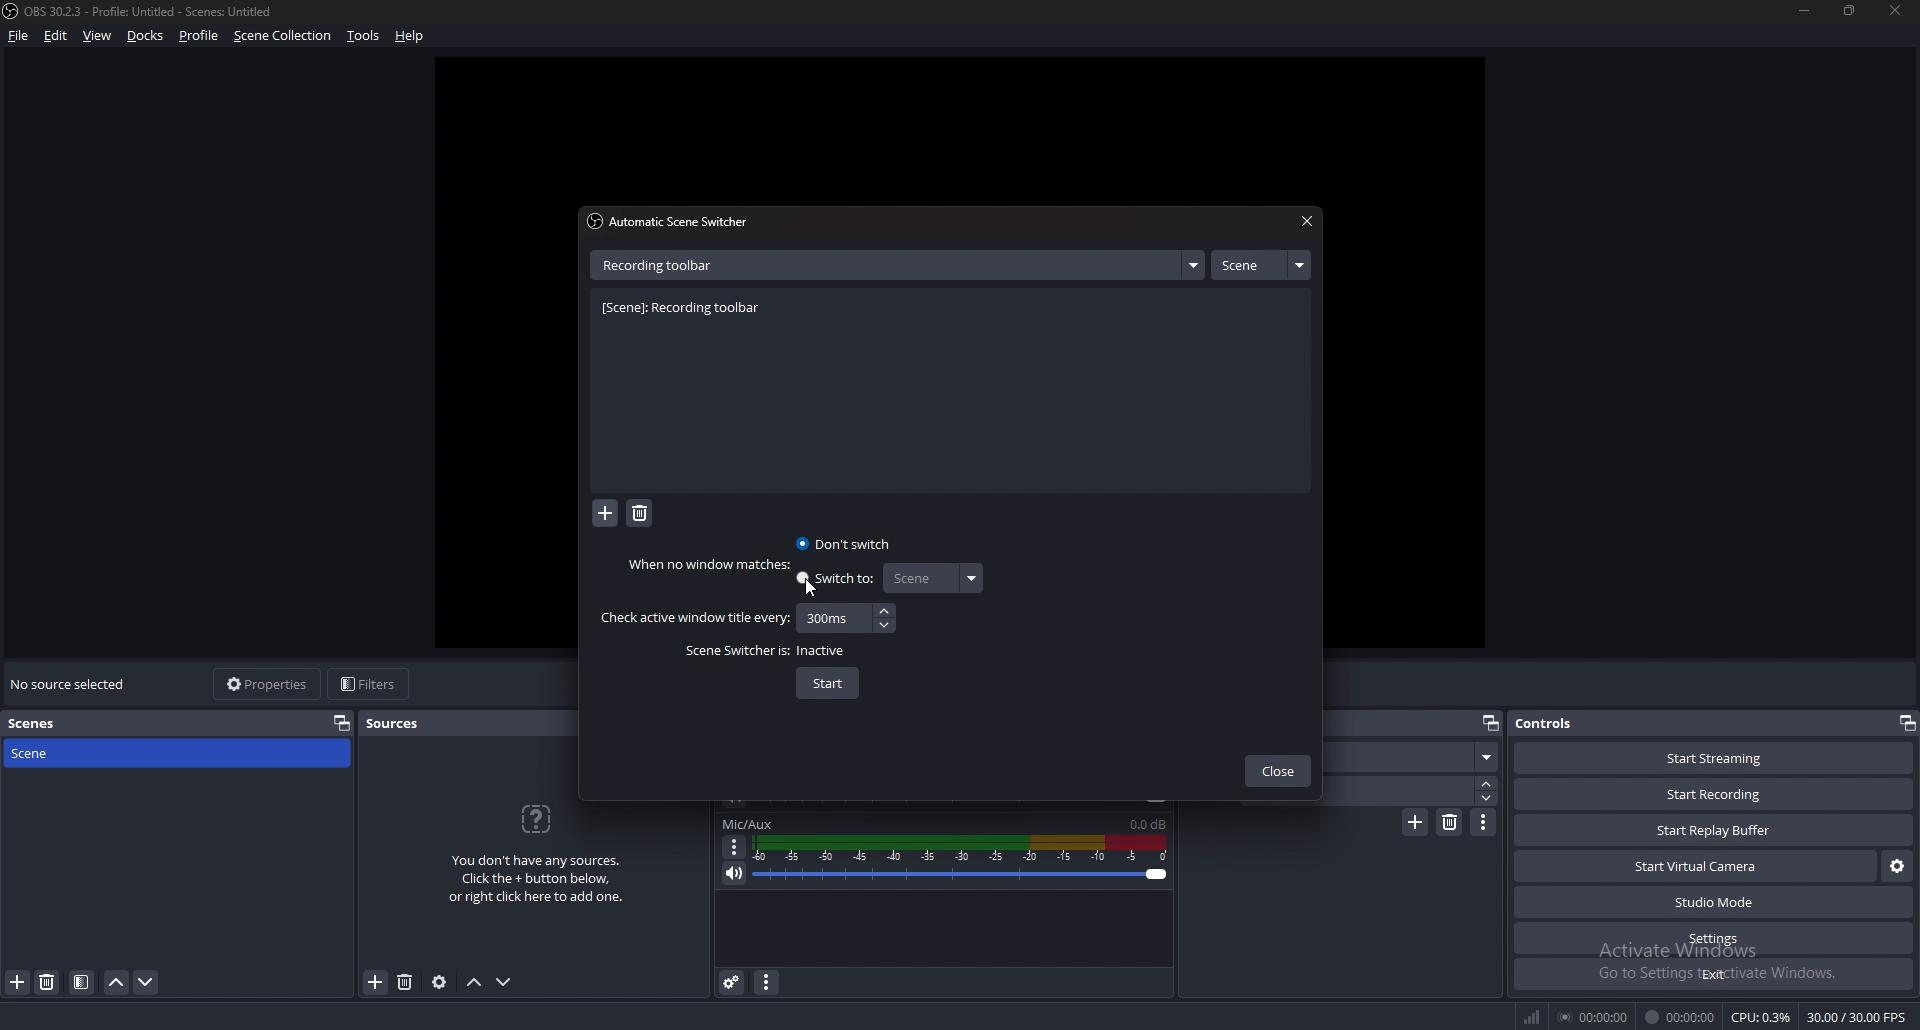 The width and height of the screenshot is (1920, 1030). What do you see at coordinates (20, 35) in the screenshot?
I see `file` at bounding box center [20, 35].